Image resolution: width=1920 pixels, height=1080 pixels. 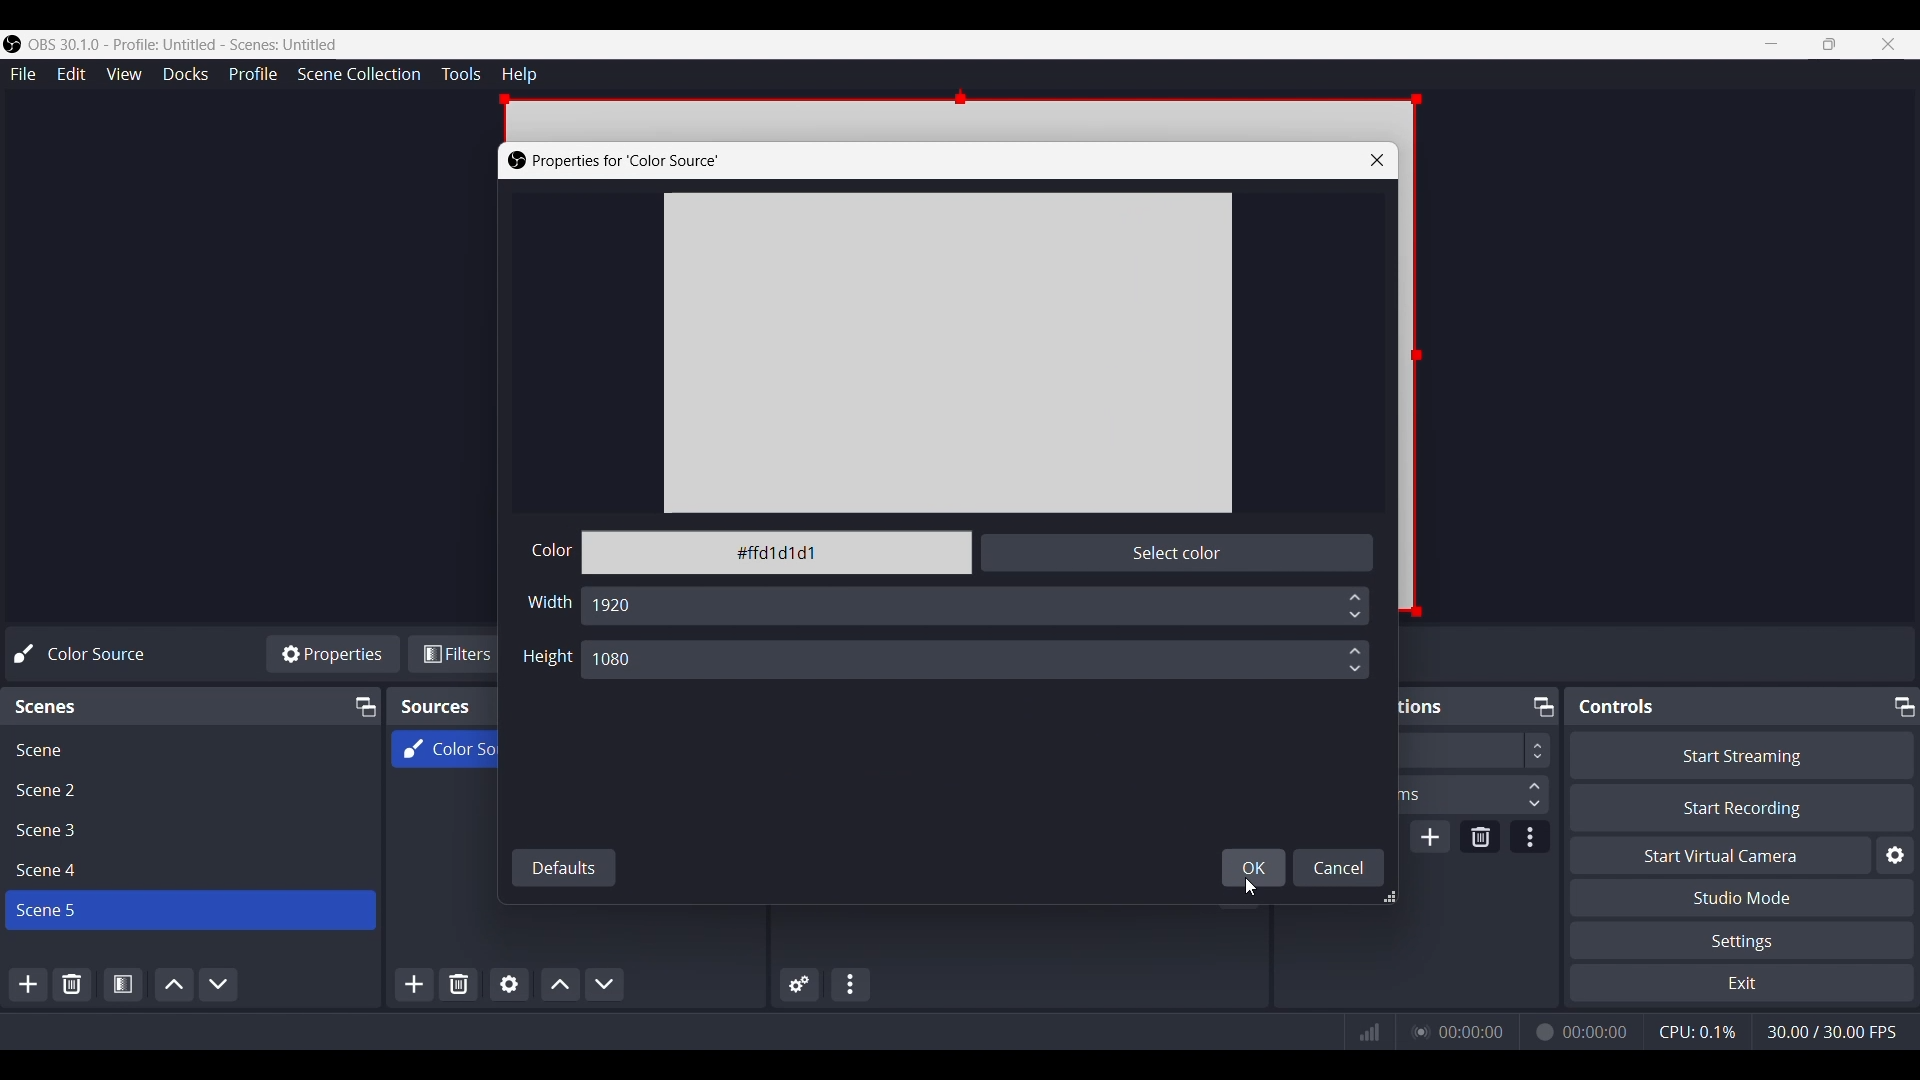 I want to click on 00:00:00, so click(x=1597, y=1032).